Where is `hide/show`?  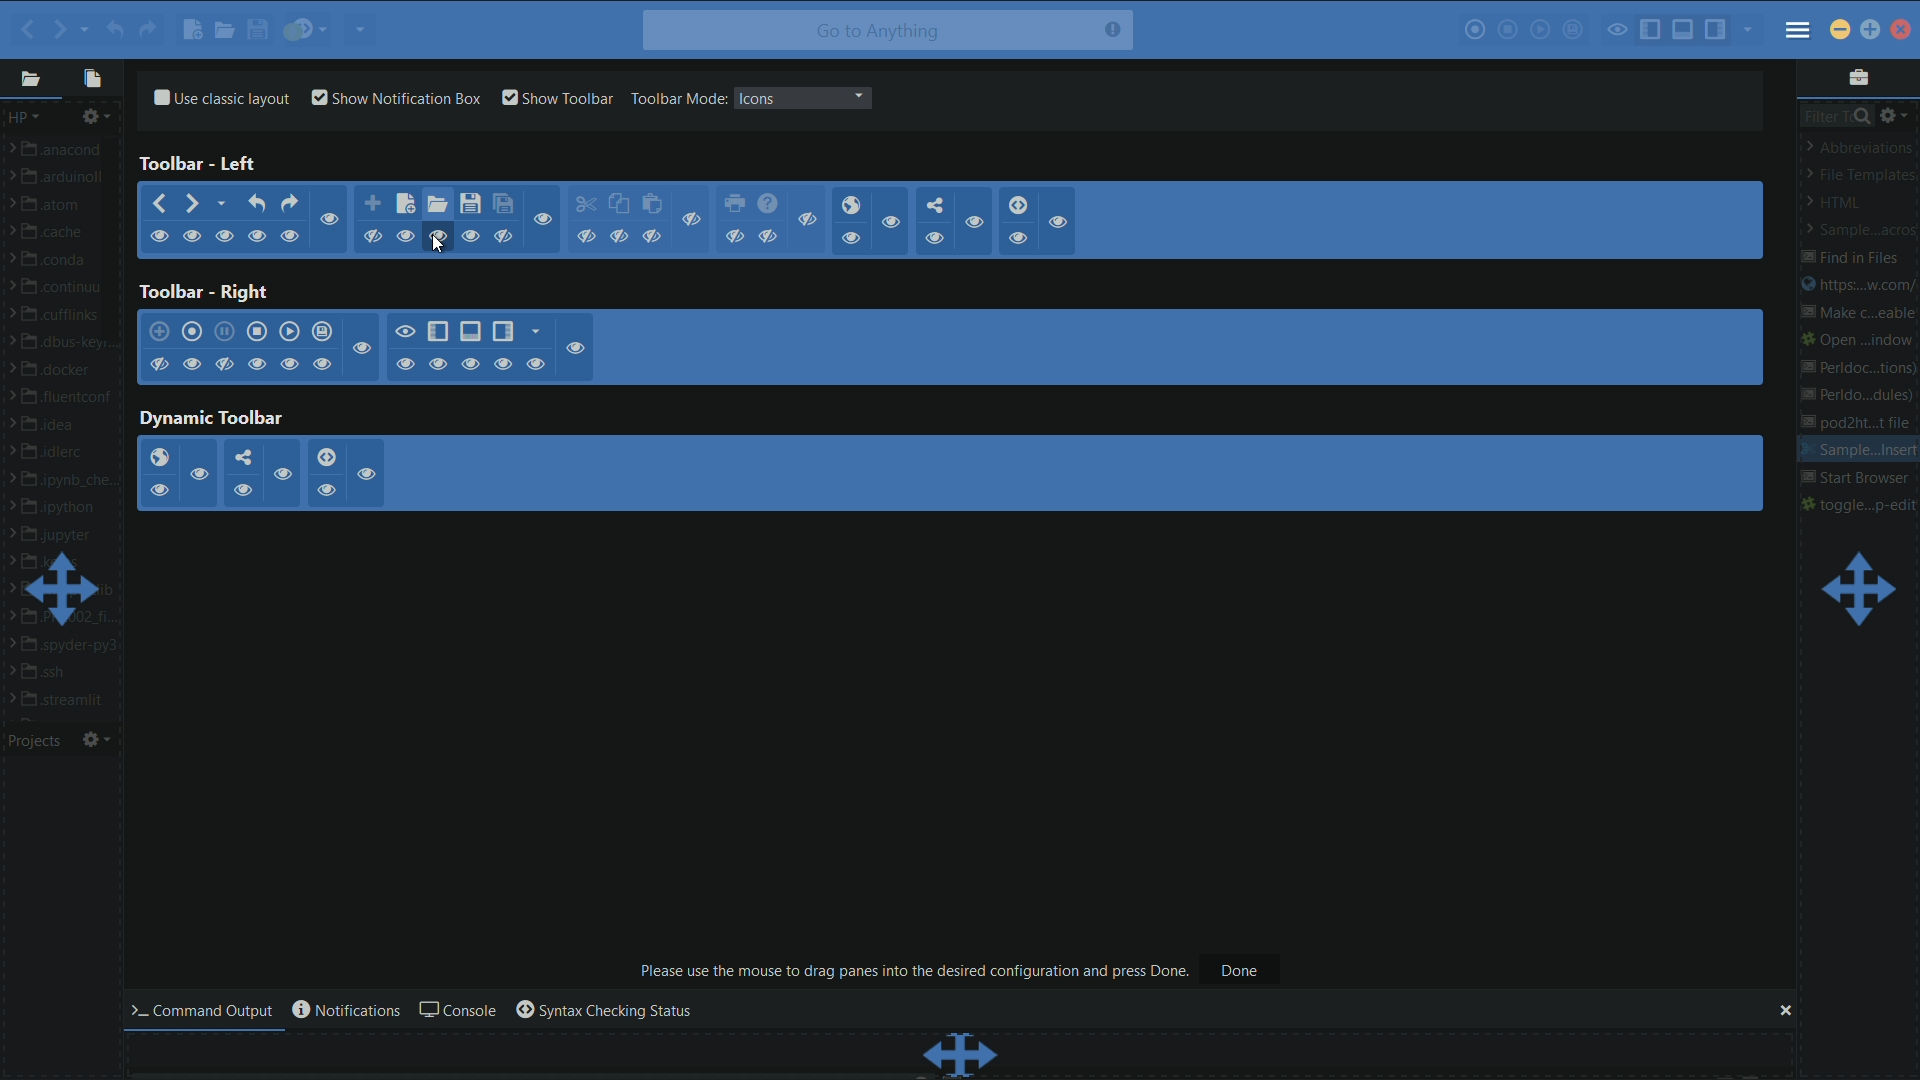 hide/show is located at coordinates (157, 490).